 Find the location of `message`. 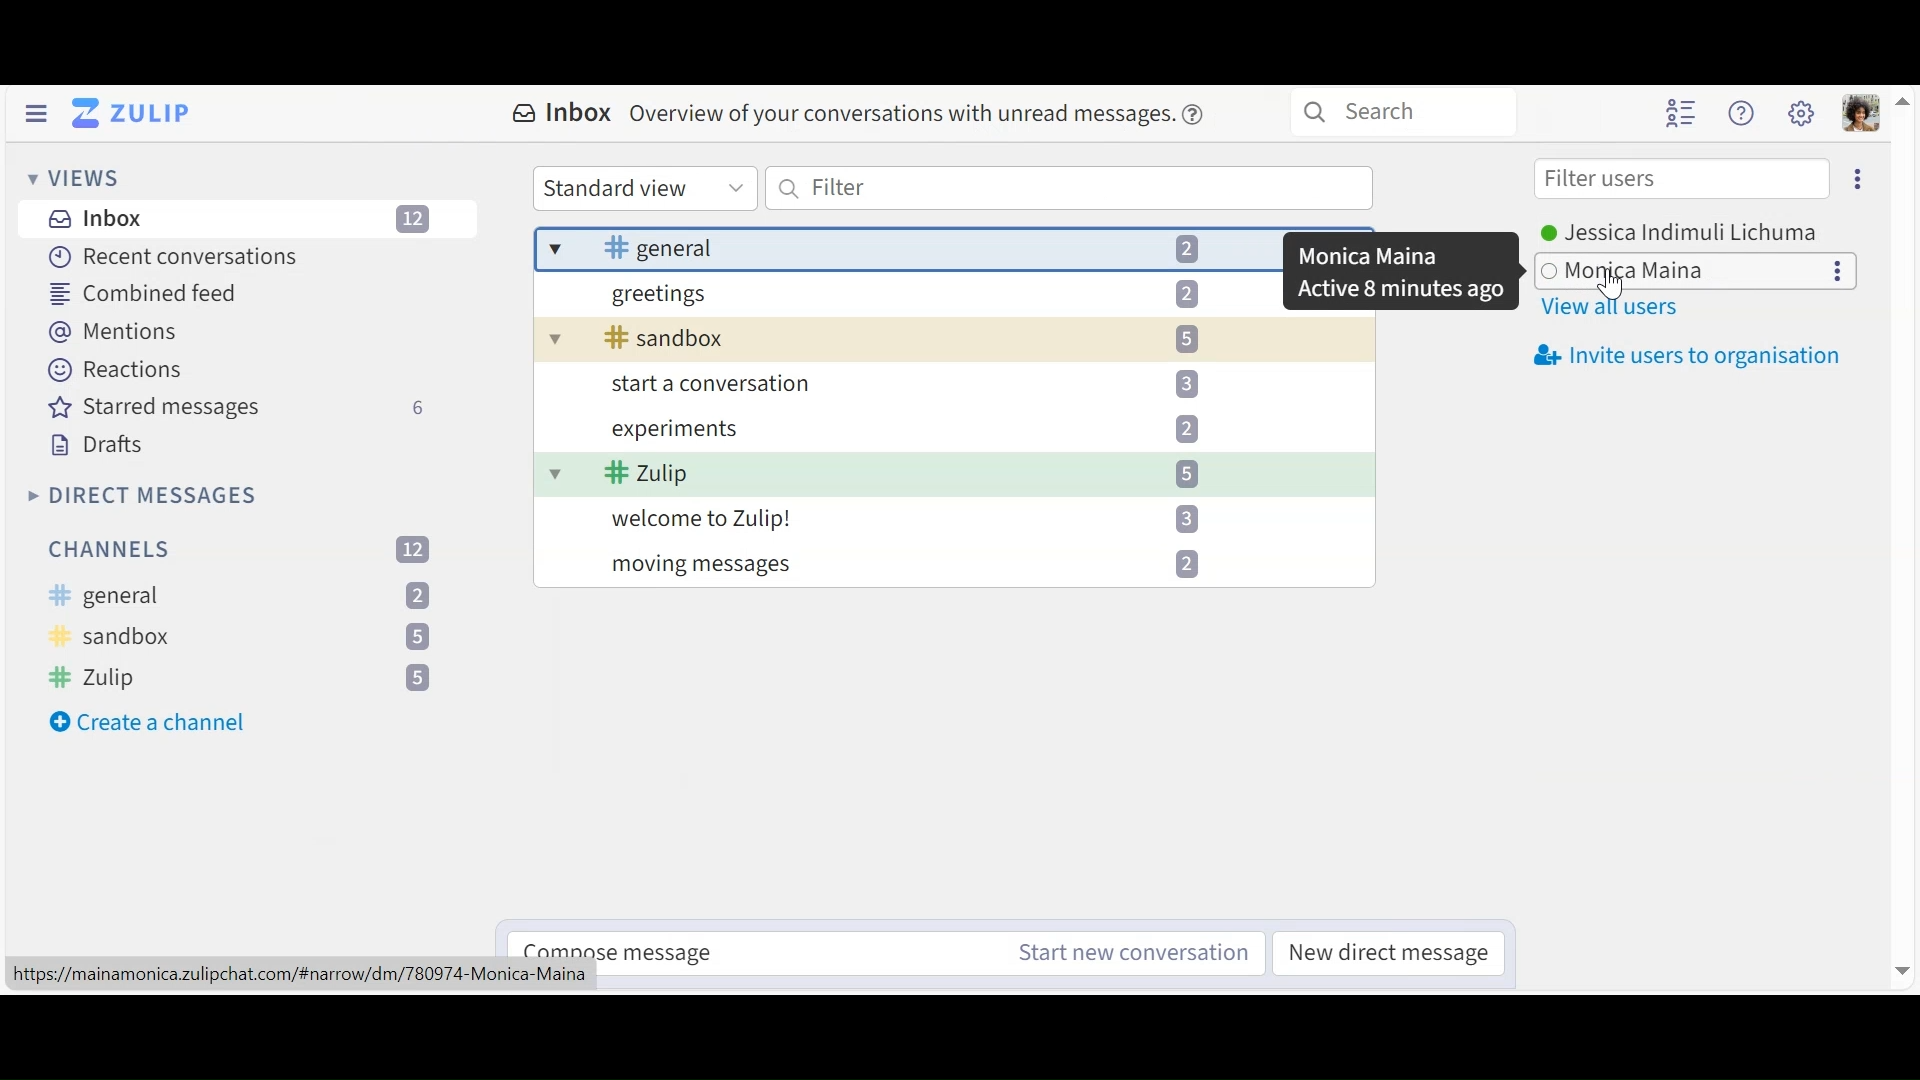

message is located at coordinates (900, 114).